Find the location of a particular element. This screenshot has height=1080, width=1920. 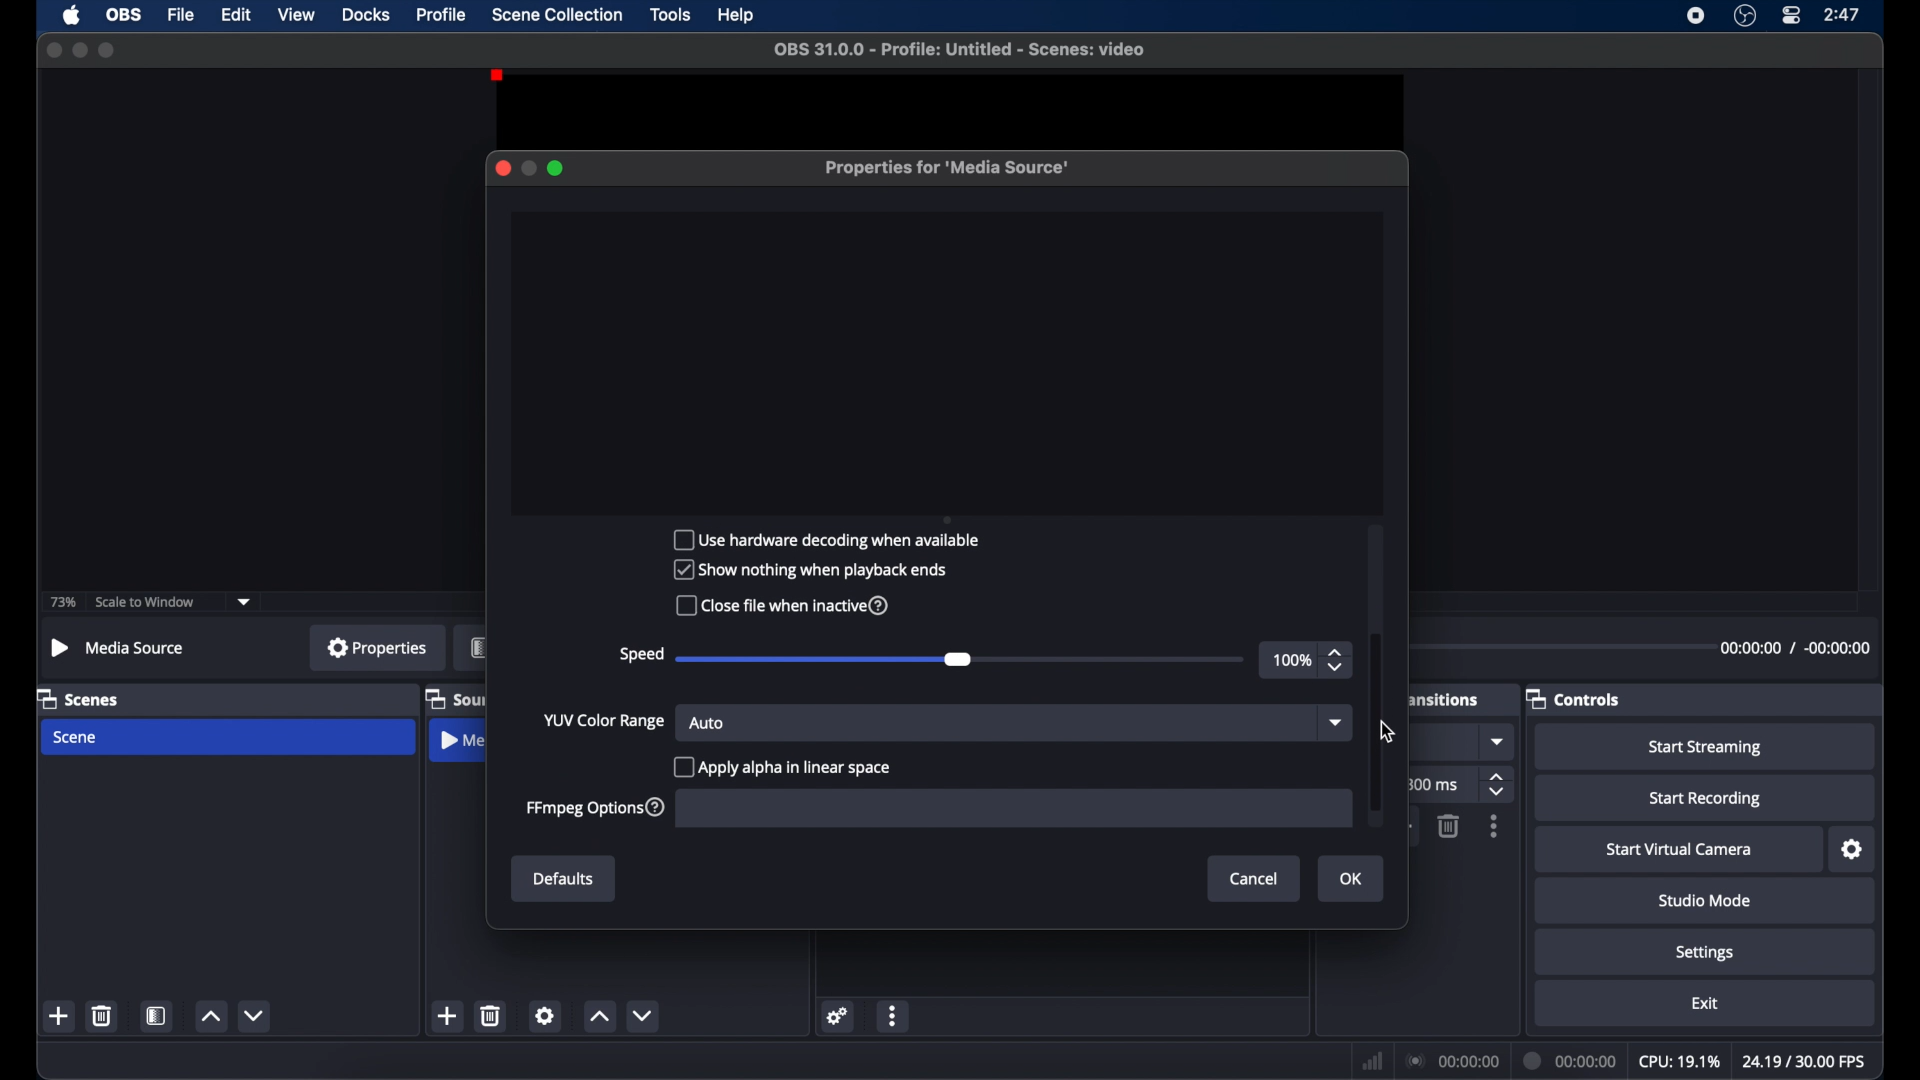

add is located at coordinates (446, 1015).